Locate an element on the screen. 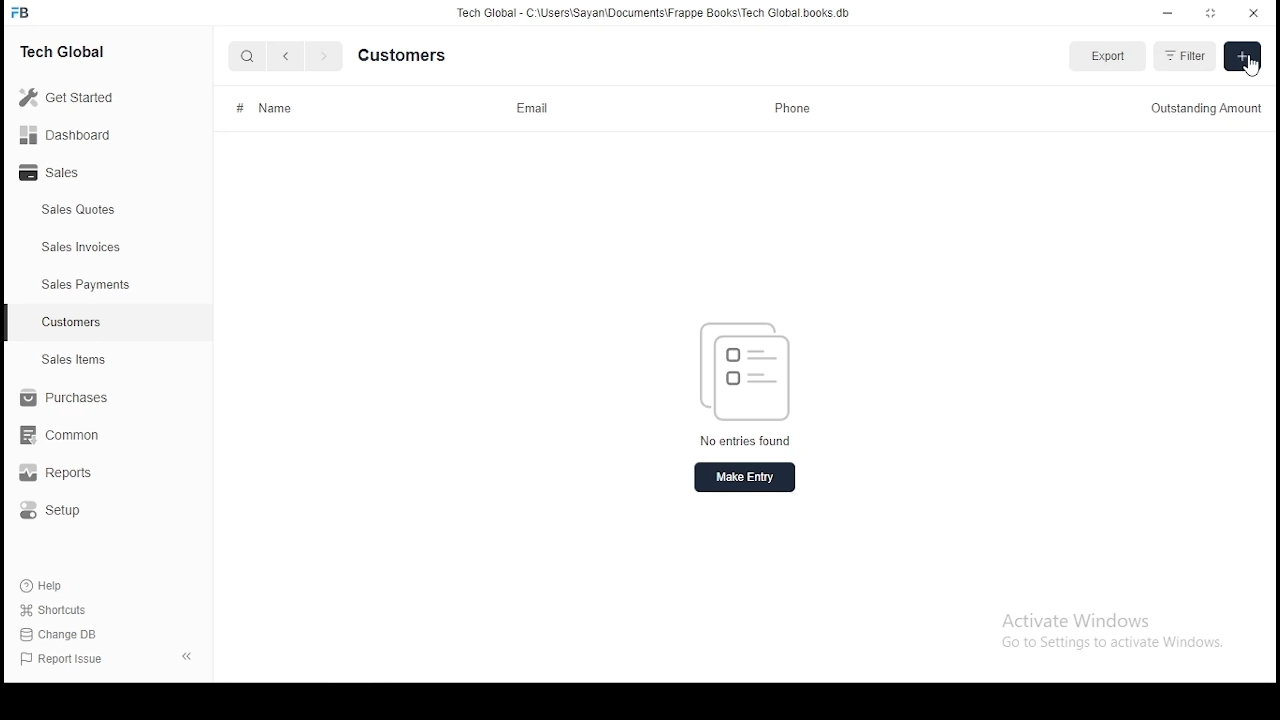 Image resolution: width=1280 pixels, height=720 pixels. common is located at coordinates (59, 437).